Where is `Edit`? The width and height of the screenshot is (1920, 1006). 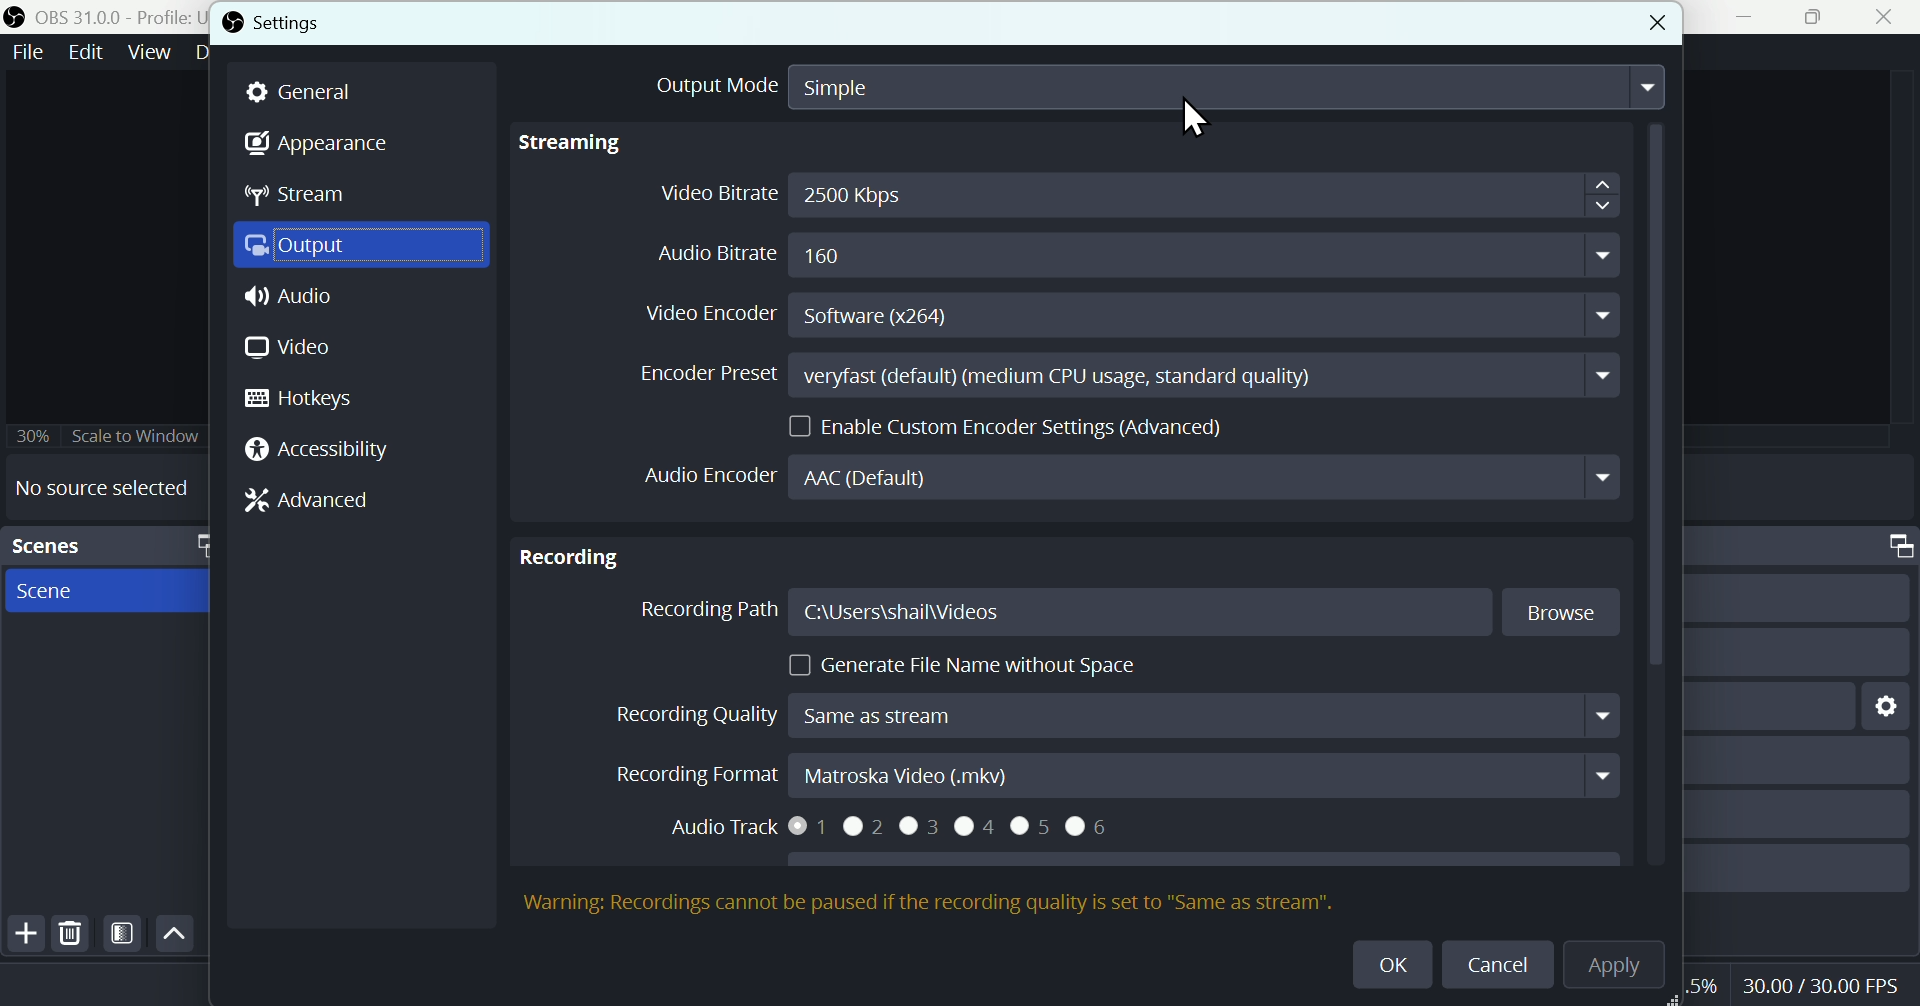 Edit is located at coordinates (88, 51).